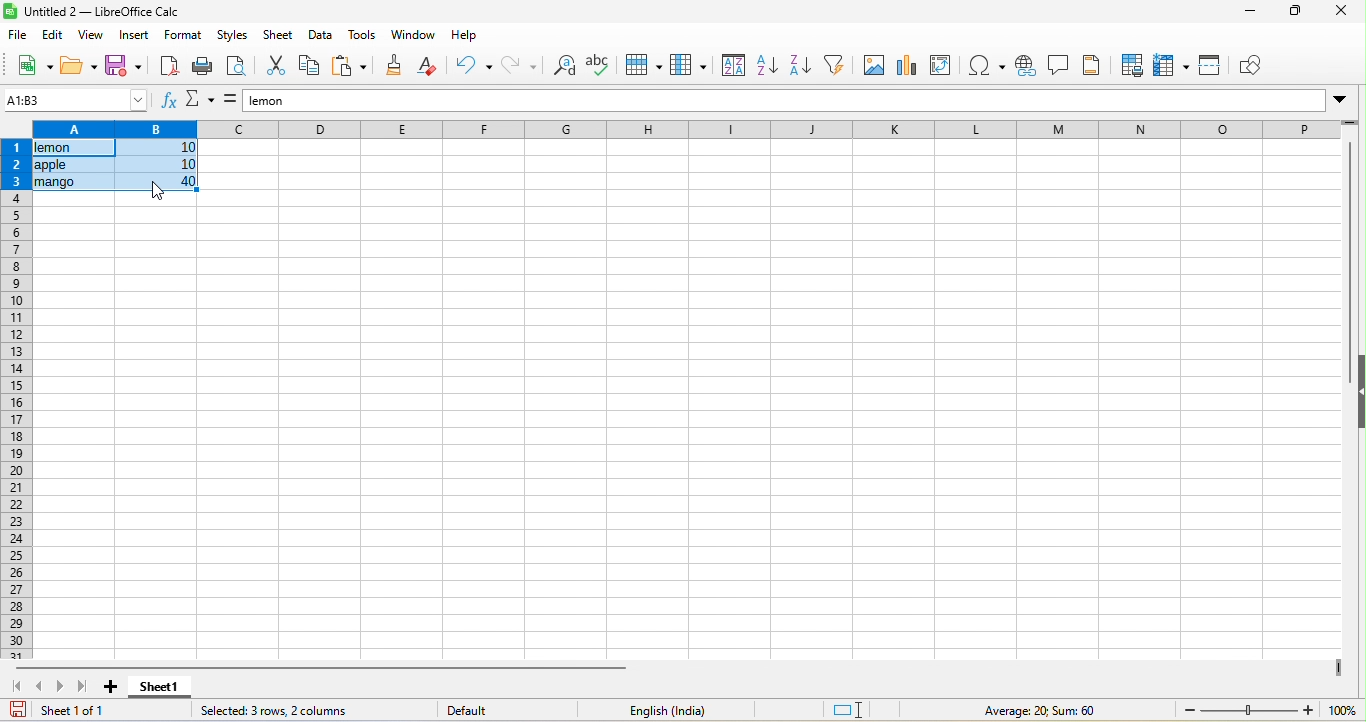 The image size is (1366, 722). What do you see at coordinates (461, 34) in the screenshot?
I see `help` at bounding box center [461, 34].